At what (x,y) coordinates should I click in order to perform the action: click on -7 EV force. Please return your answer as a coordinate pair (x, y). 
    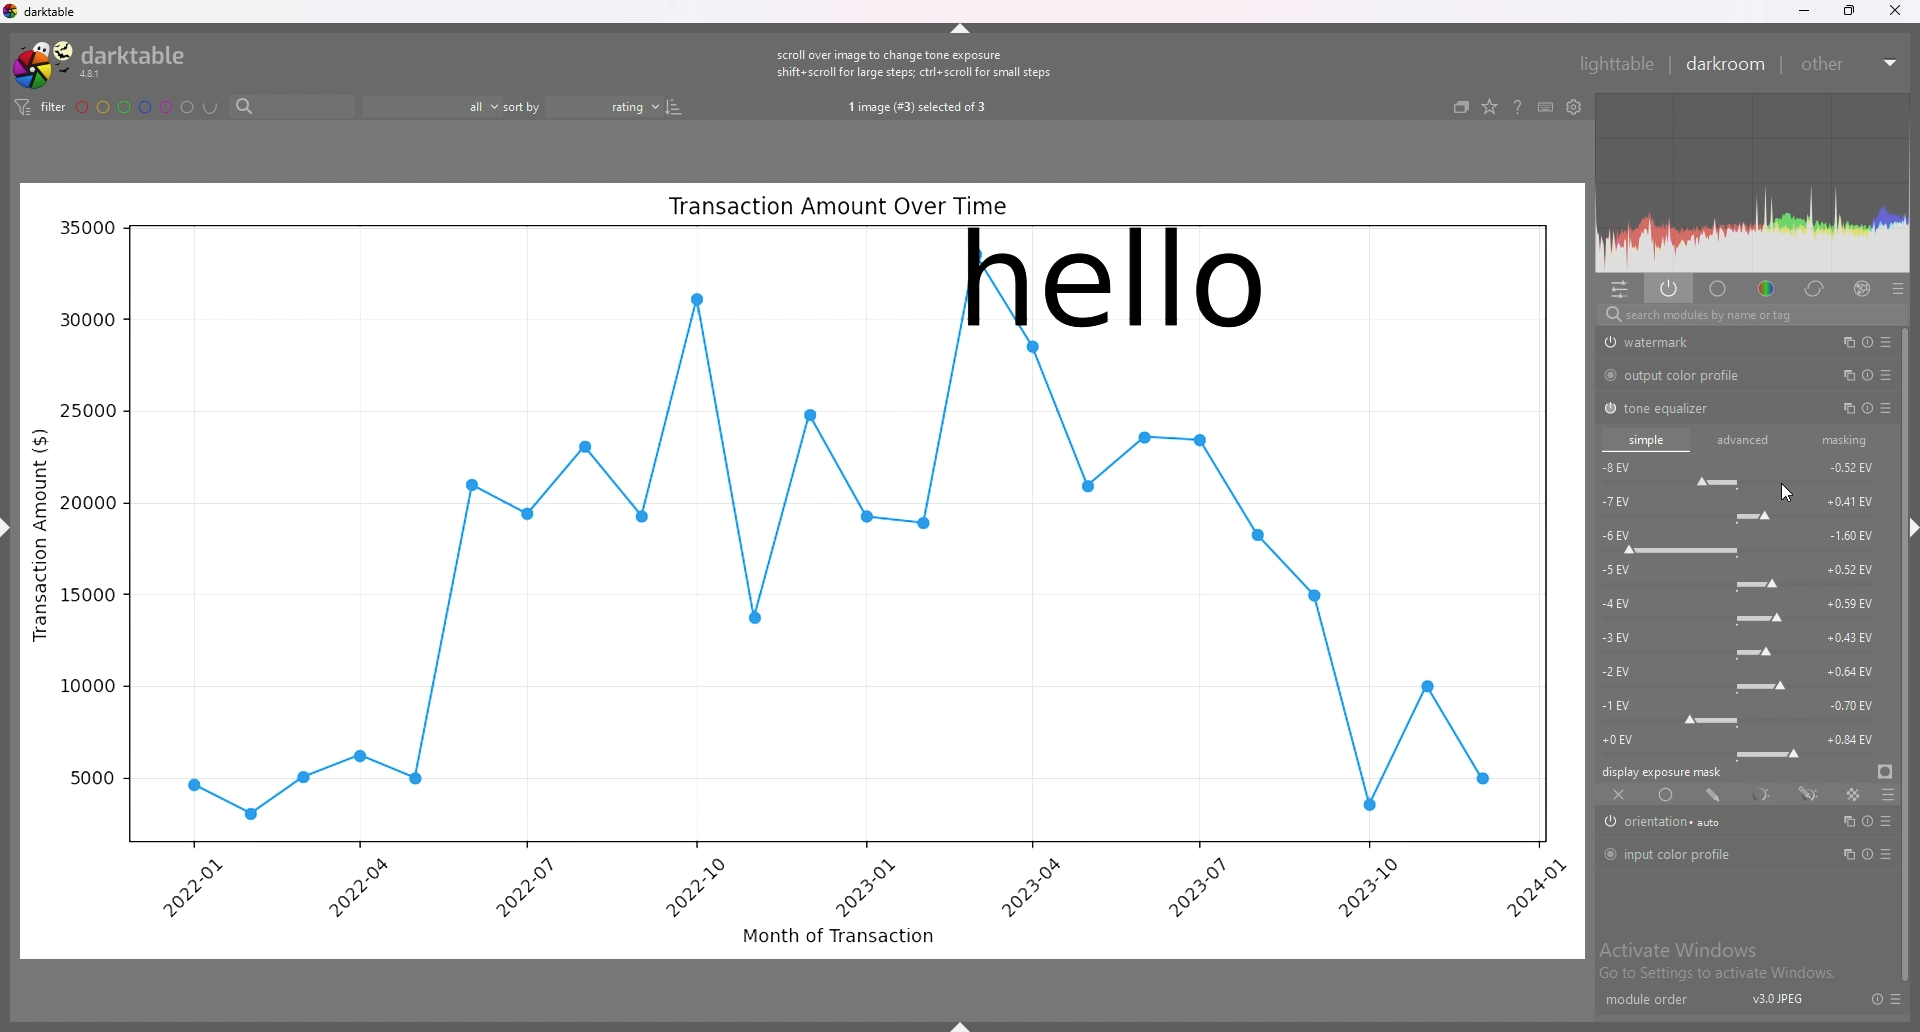
    Looking at the image, I should click on (1739, 506).